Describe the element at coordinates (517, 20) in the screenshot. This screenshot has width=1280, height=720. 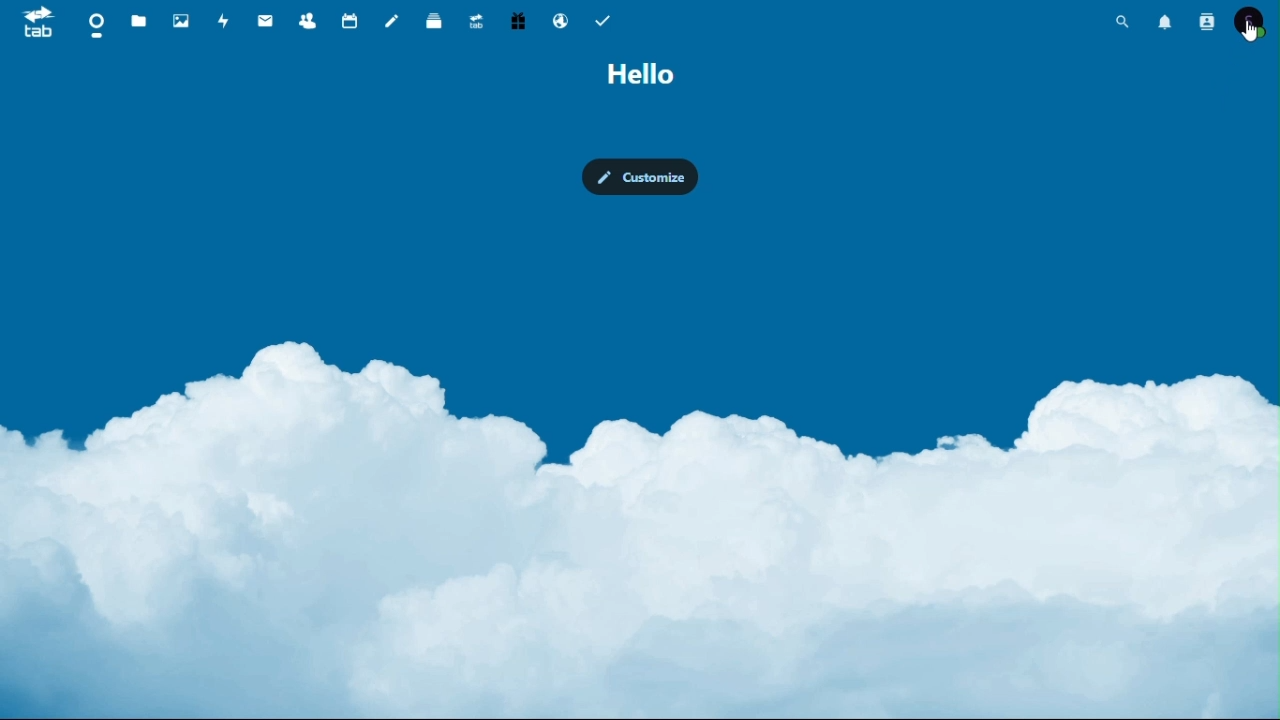
I see `Free trial` at that location.